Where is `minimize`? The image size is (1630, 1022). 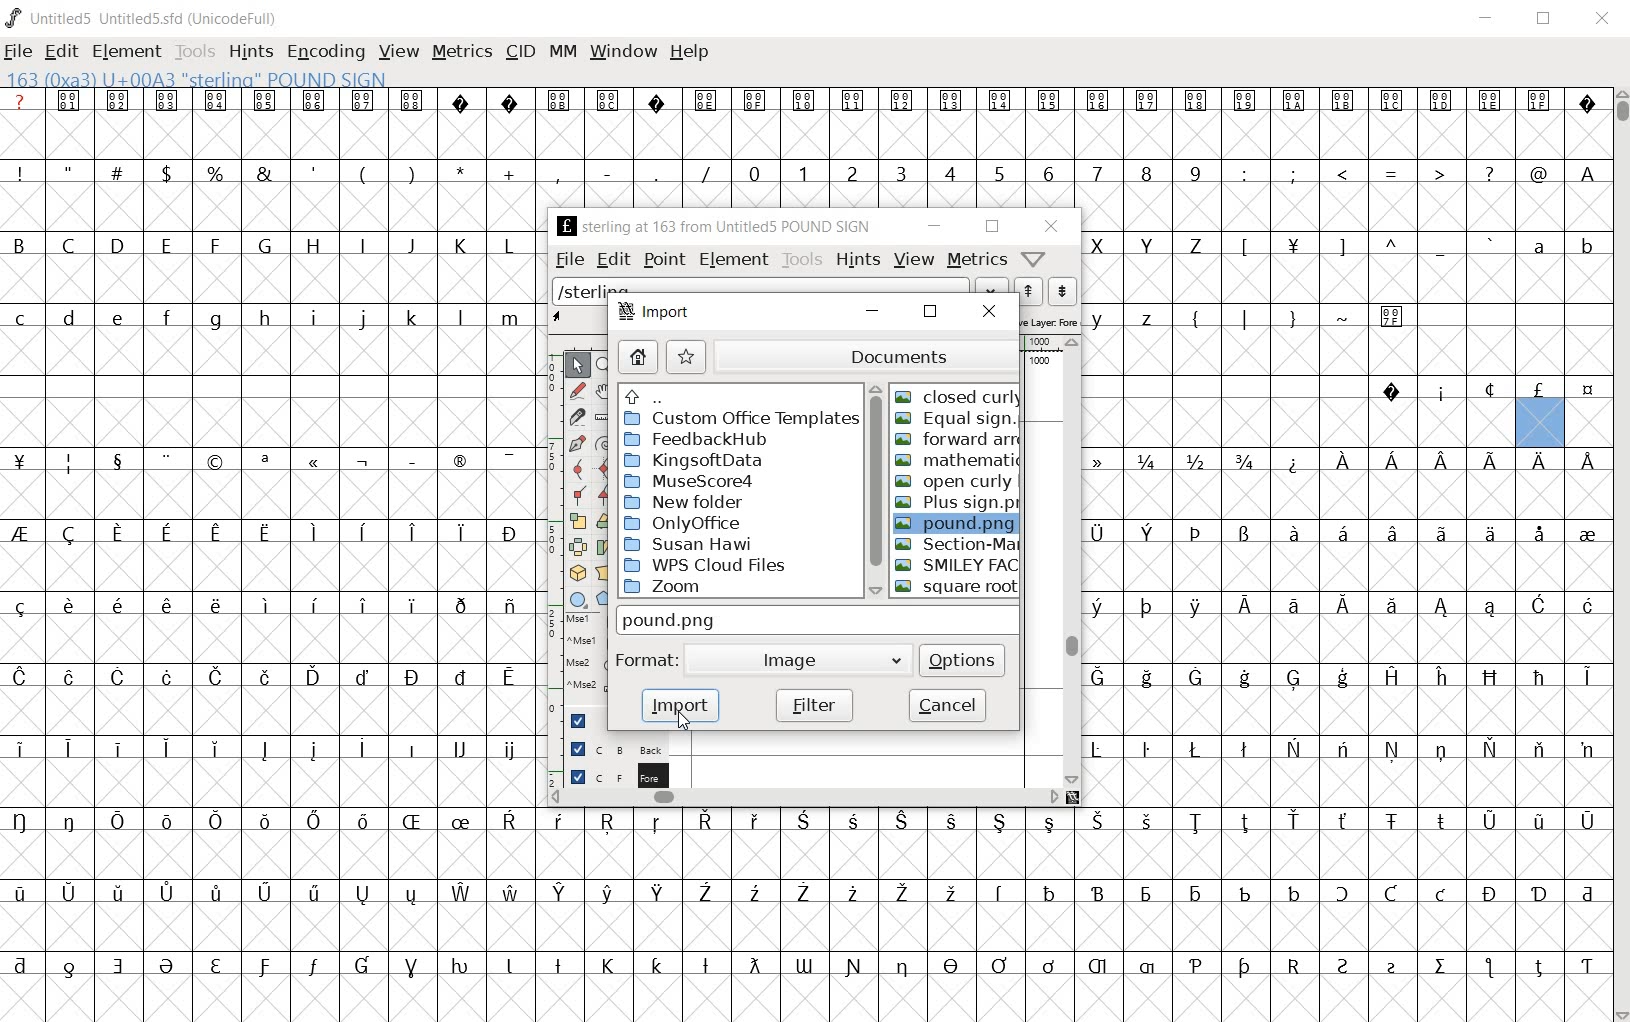 minimize is located at coordinates (1490, 20).